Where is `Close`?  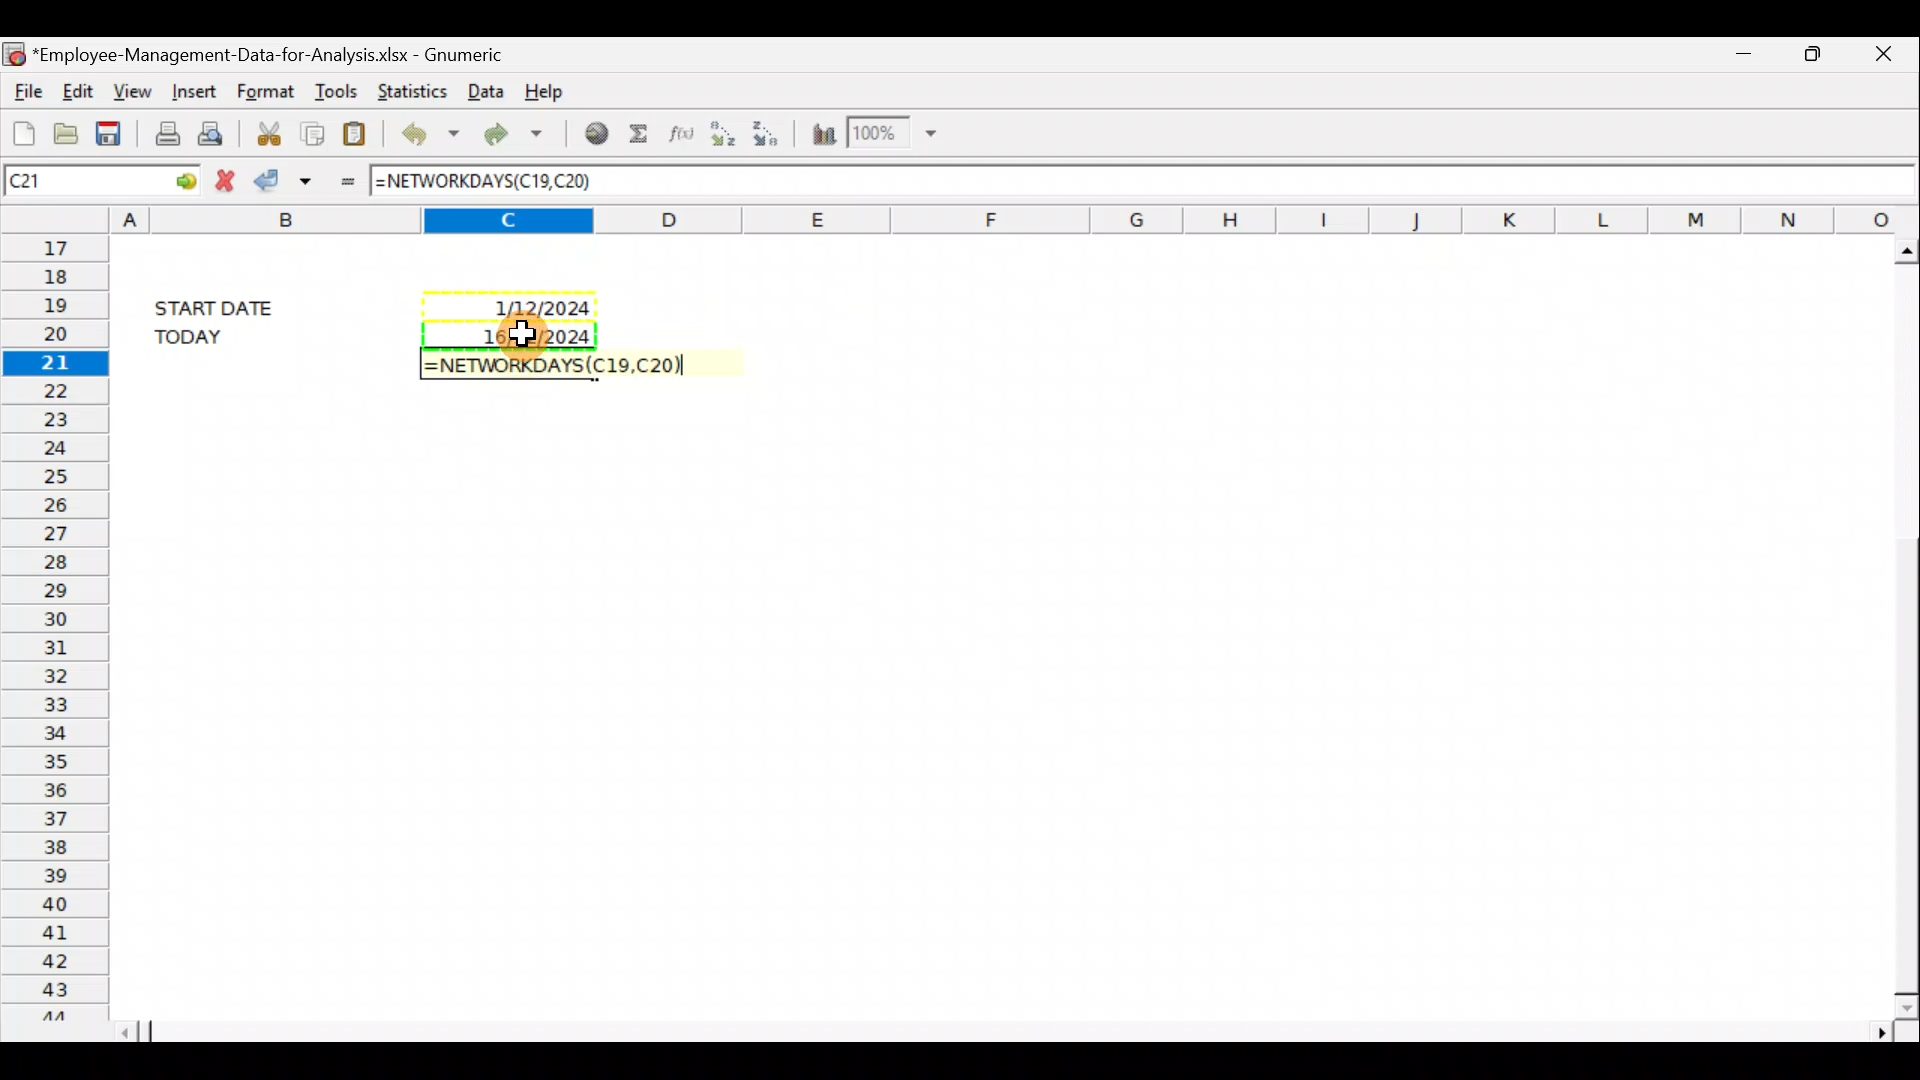
Close is located at coordinates (1879, 56).